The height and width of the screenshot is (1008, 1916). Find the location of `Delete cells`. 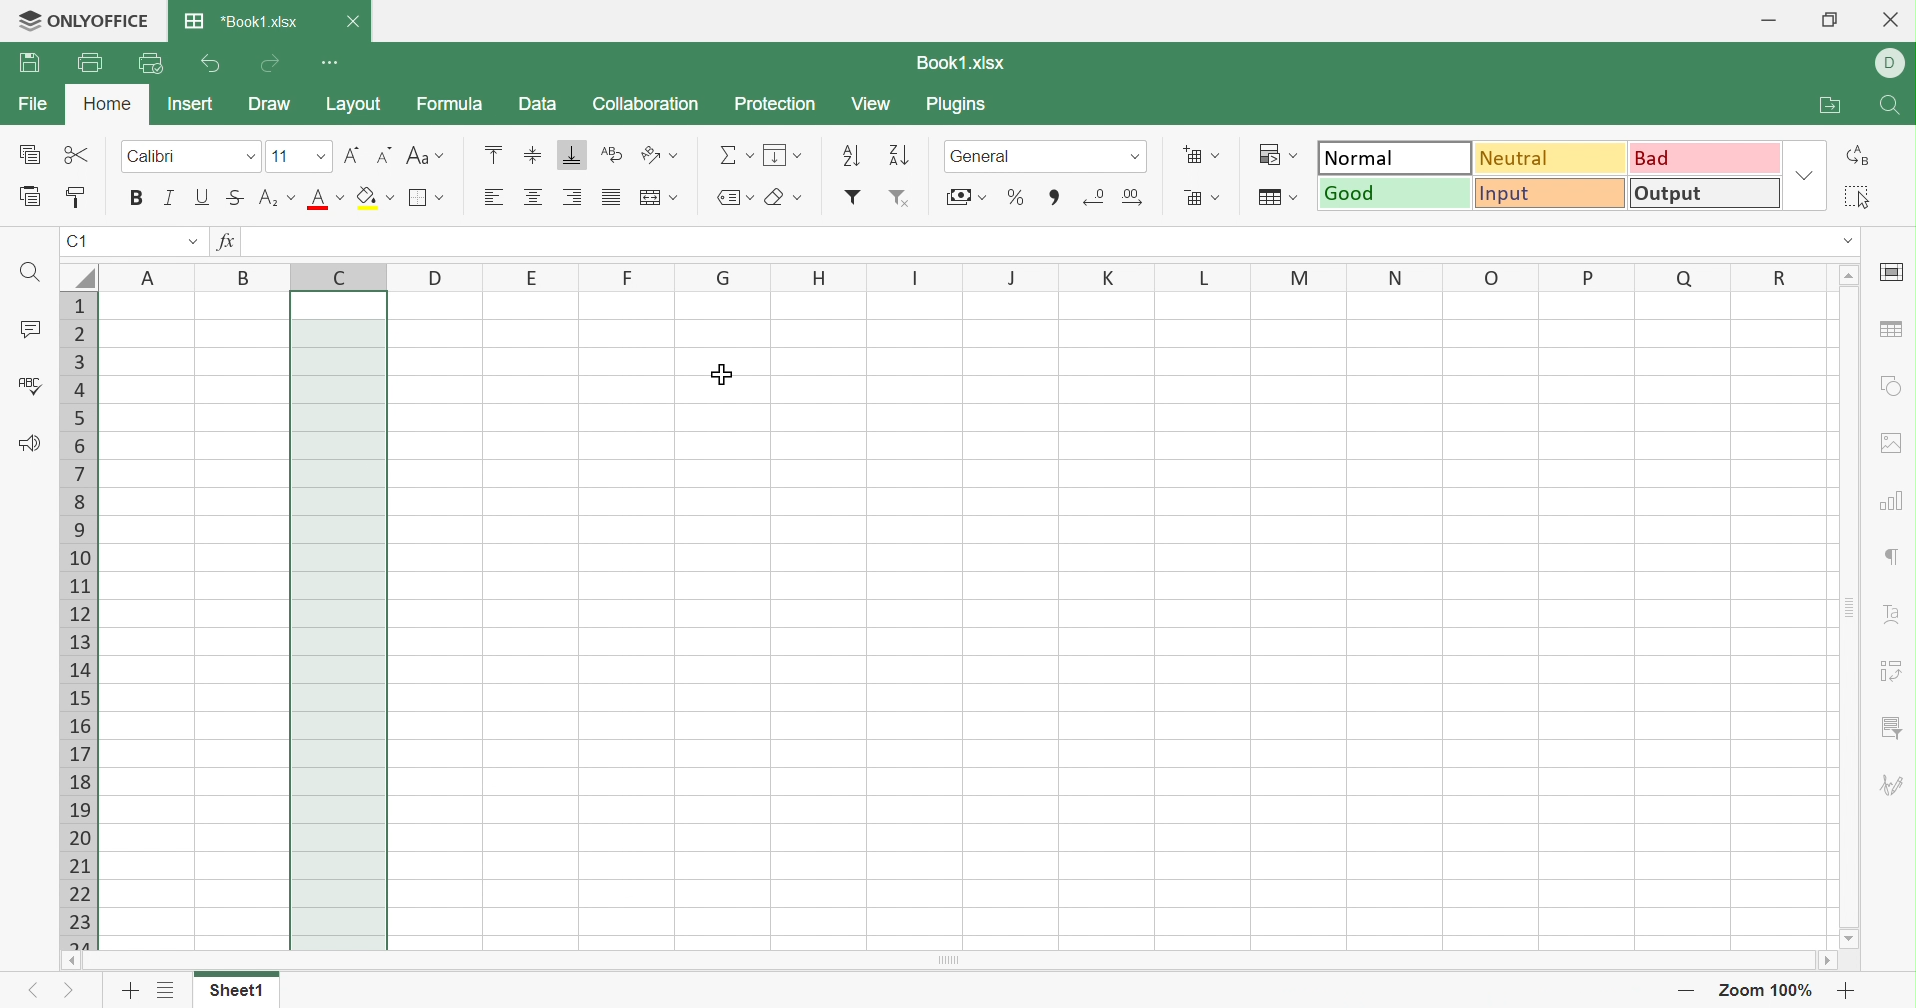

Delete cells is located at coordinates (1192, 197).